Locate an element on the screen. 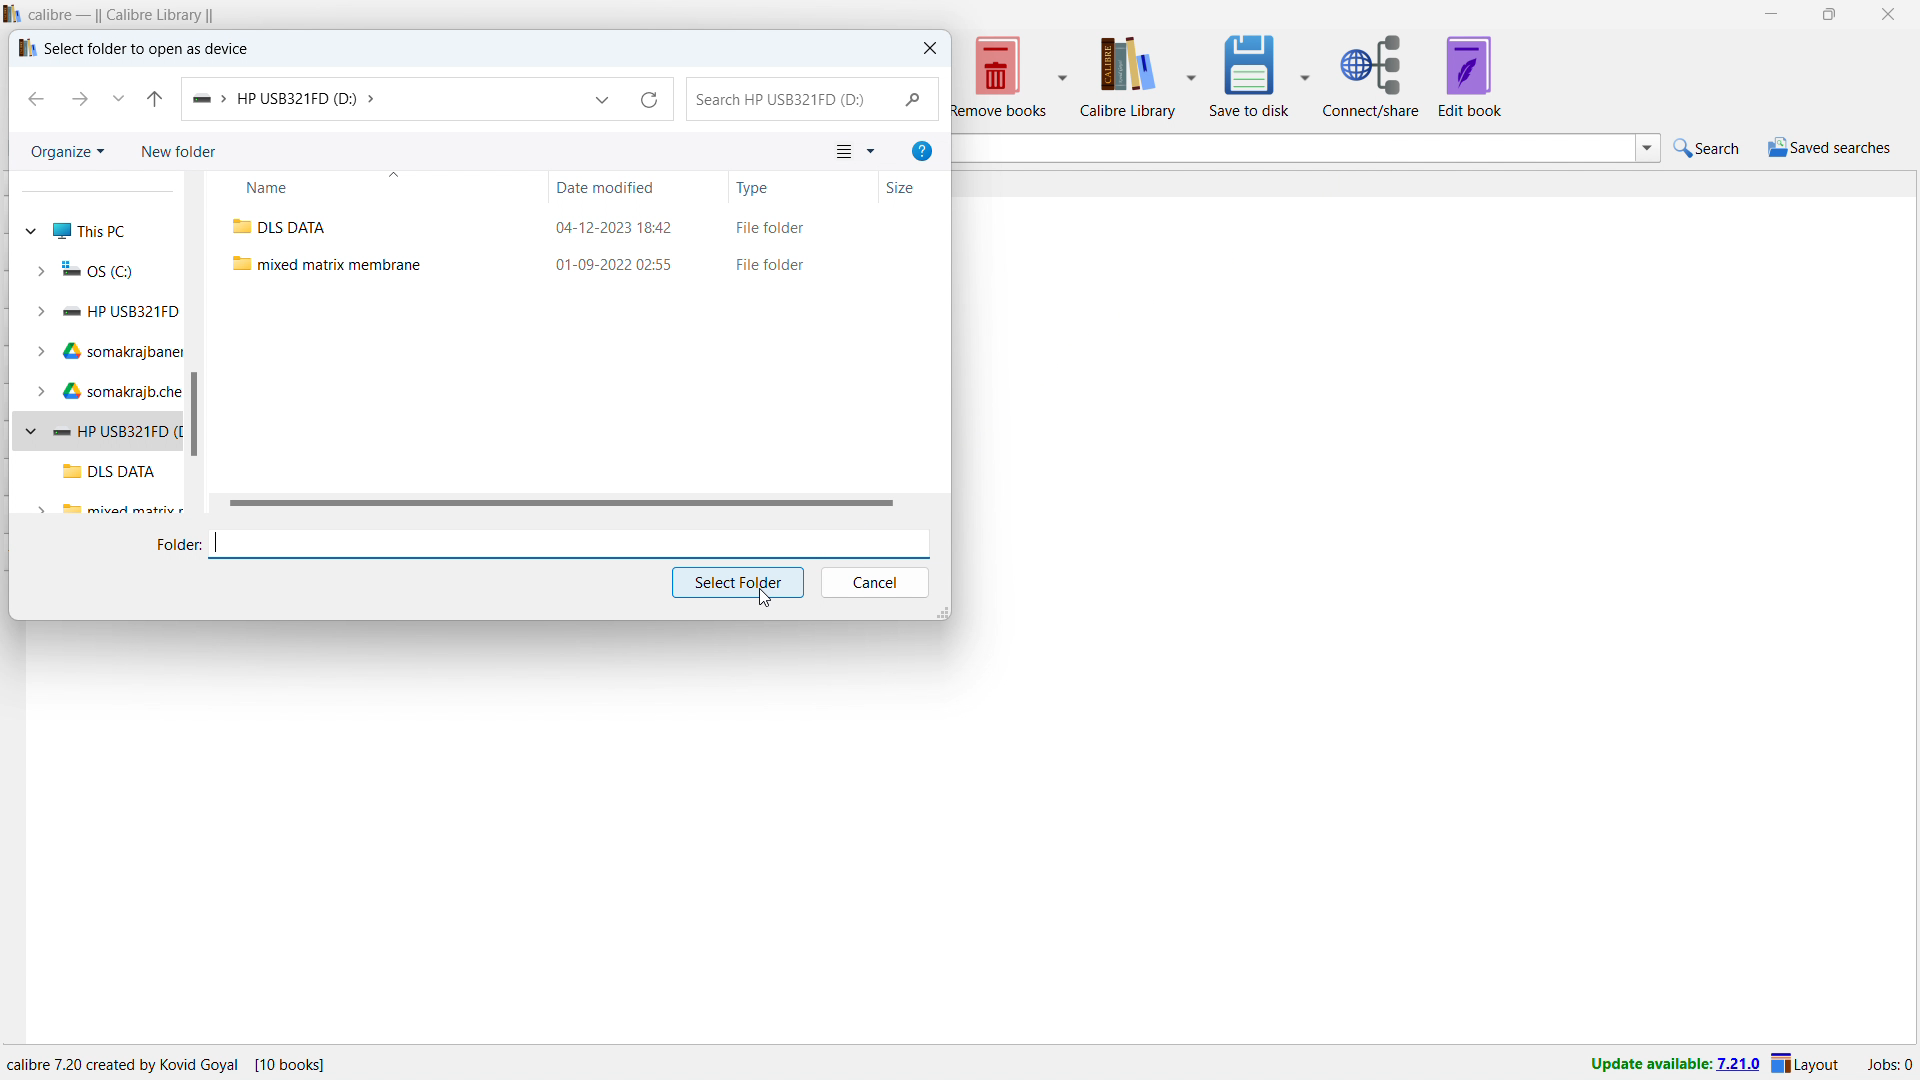  organize is located at coordinates (67, 153).